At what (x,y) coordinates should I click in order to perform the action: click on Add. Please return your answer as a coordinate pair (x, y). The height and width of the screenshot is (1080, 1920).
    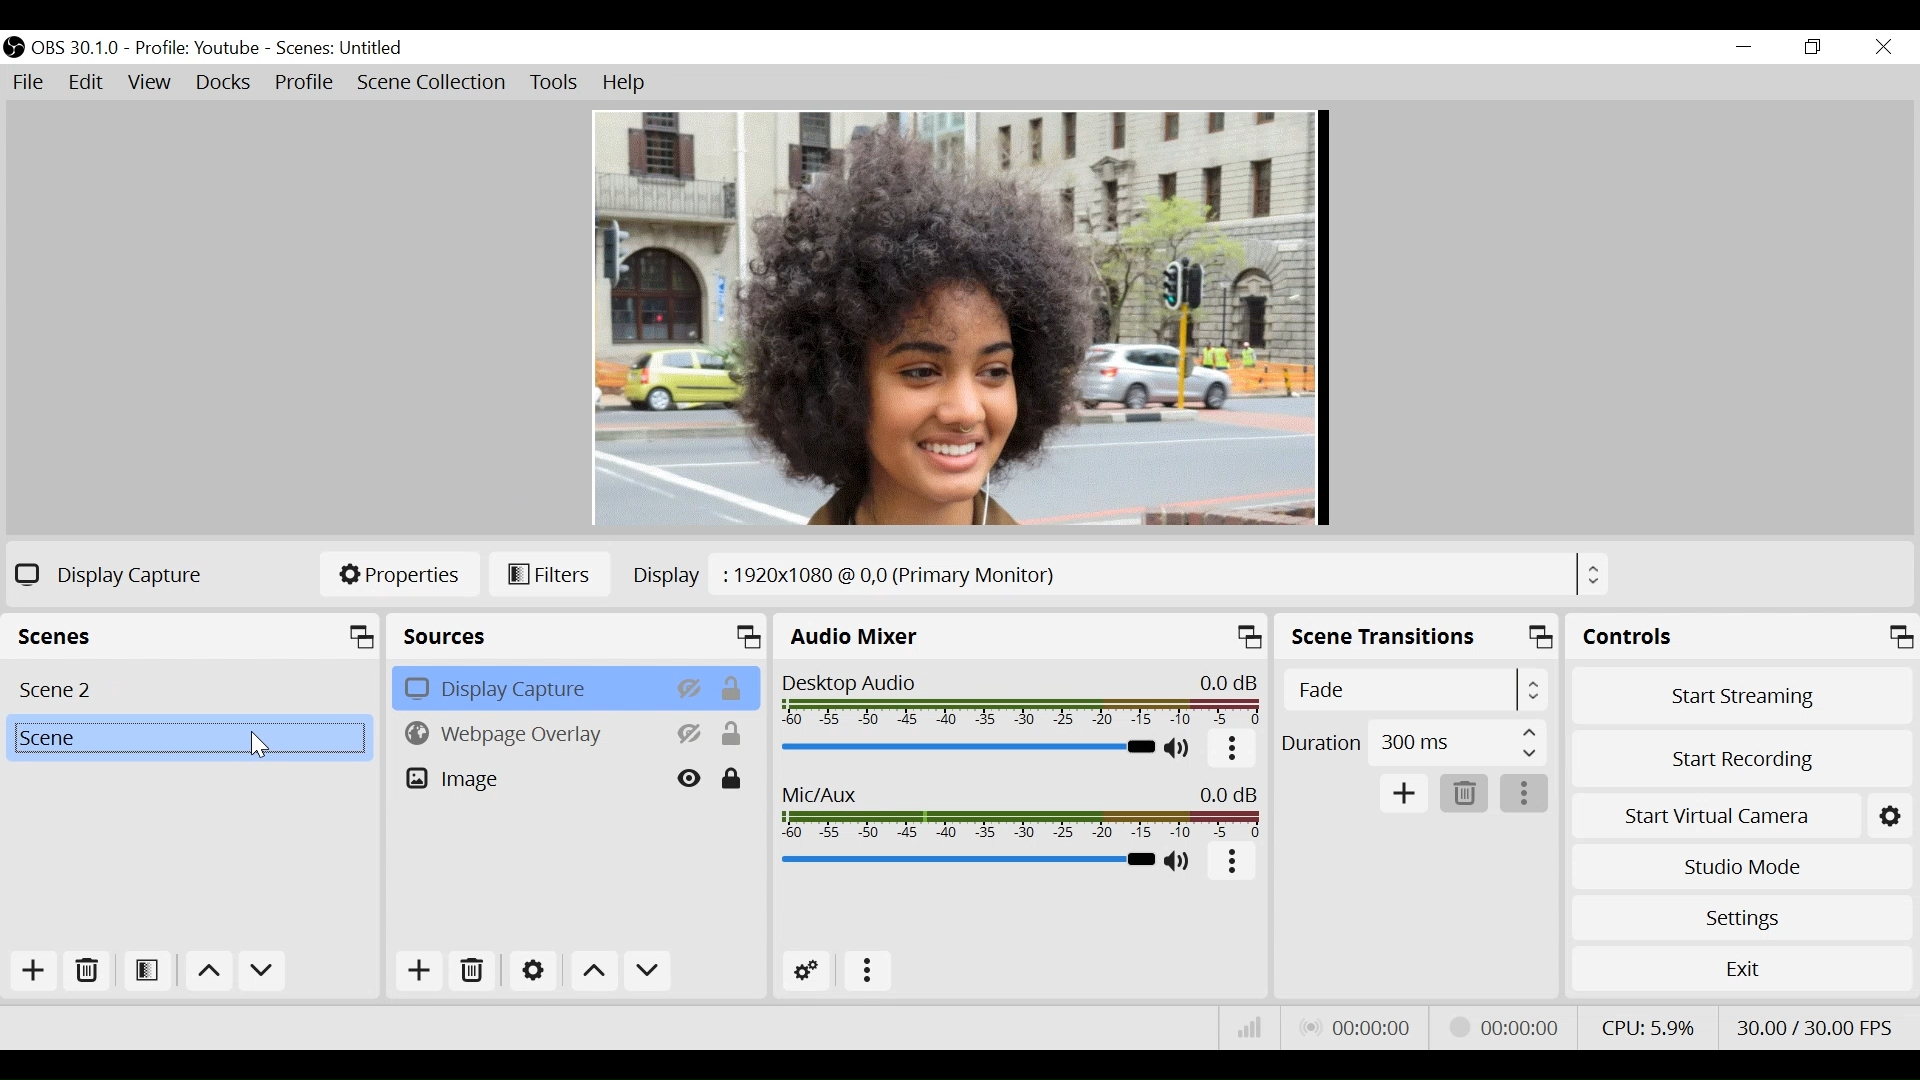
    Looking at the image, I should click on (421, 969).